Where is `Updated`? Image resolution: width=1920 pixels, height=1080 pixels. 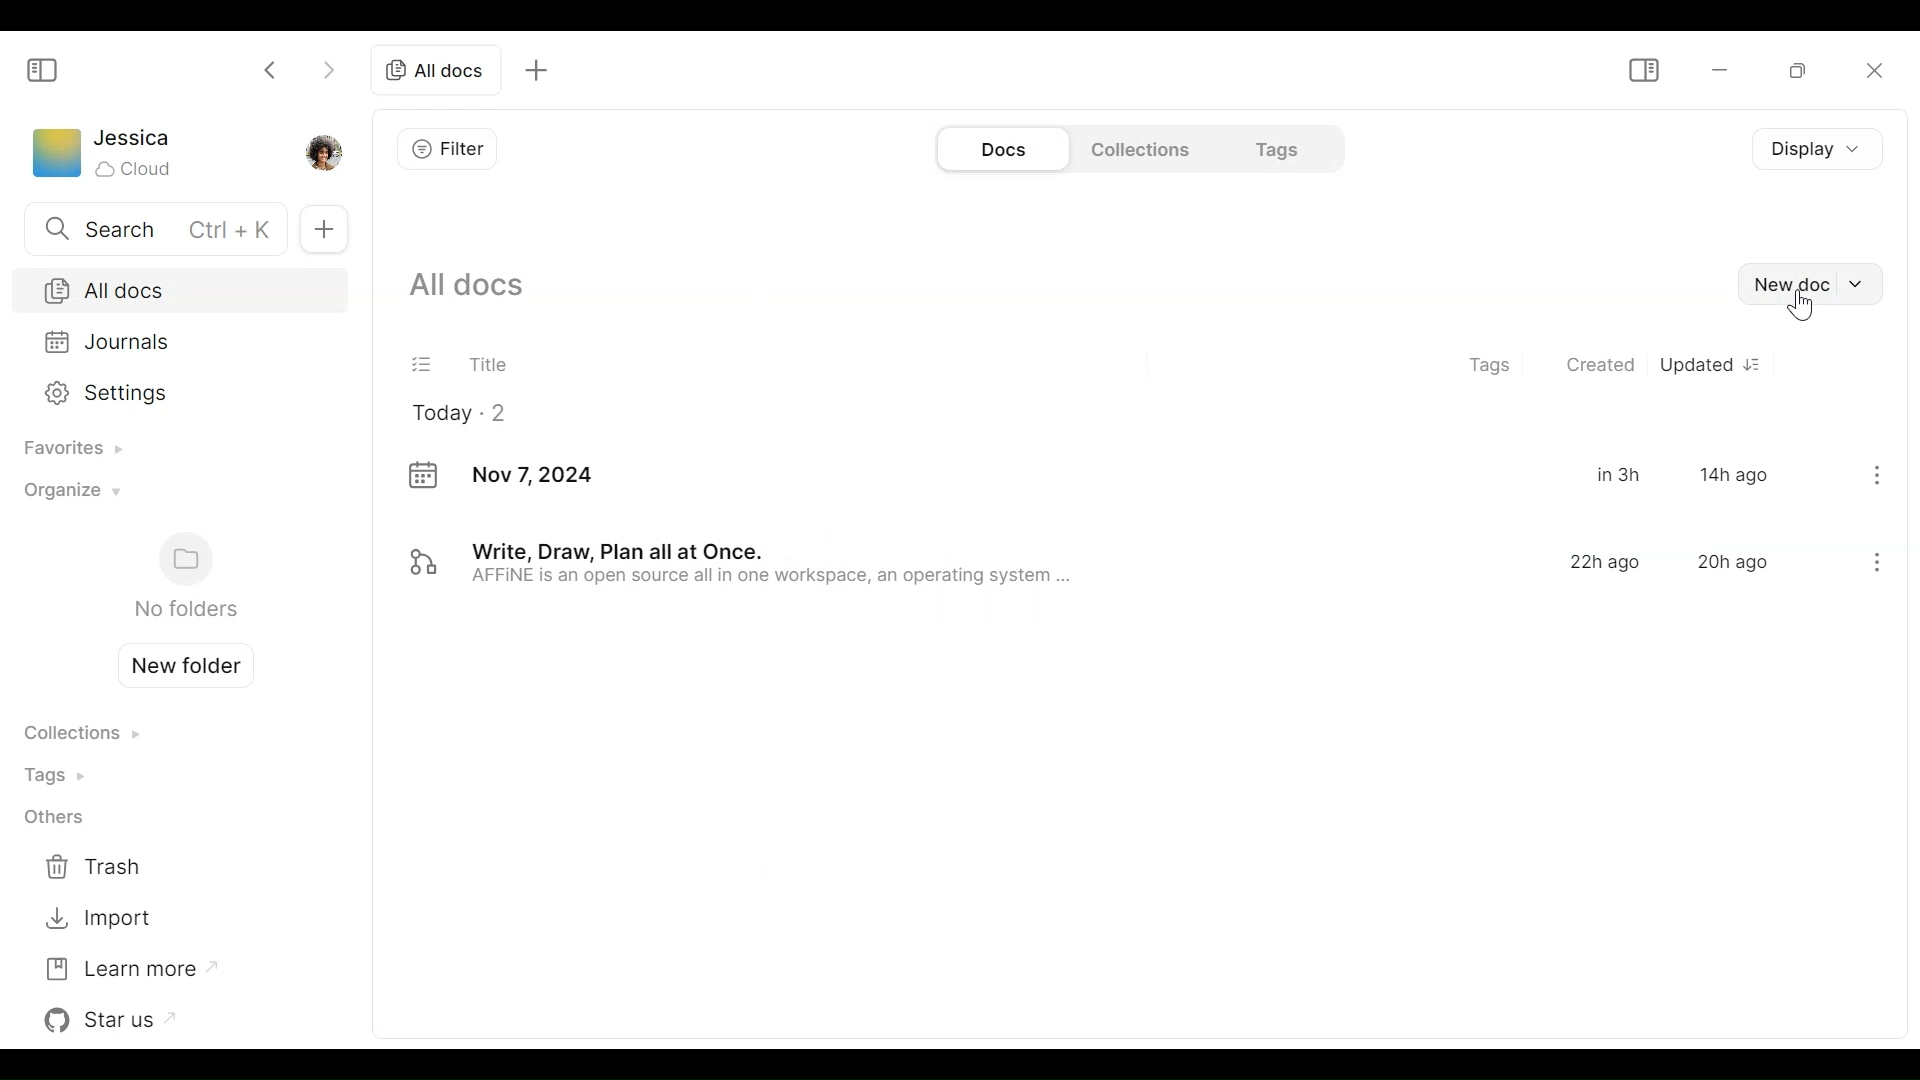
Updated is located at coordinates (1695, 366).